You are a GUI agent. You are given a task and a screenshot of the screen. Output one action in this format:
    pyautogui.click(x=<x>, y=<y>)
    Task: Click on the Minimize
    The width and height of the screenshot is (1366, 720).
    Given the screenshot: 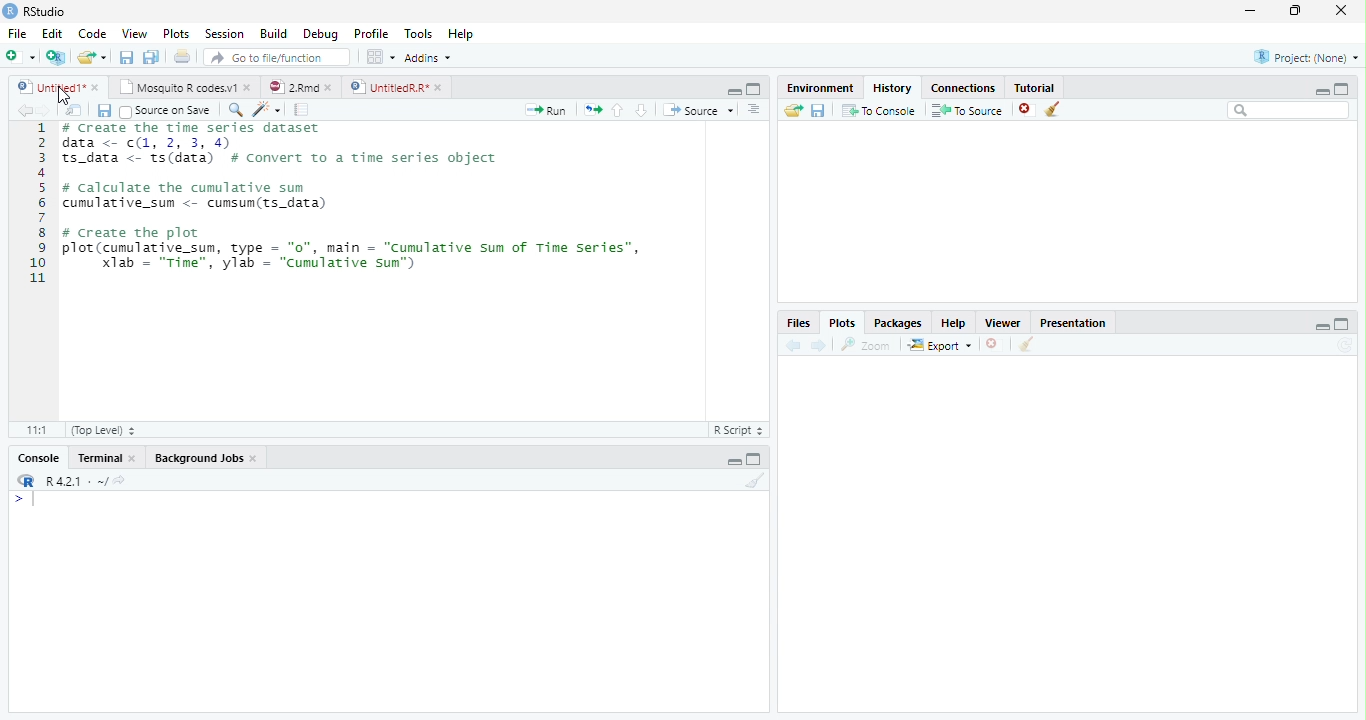 What is the action you would take?
    pyautogui.click(x=1322, y=328)
    